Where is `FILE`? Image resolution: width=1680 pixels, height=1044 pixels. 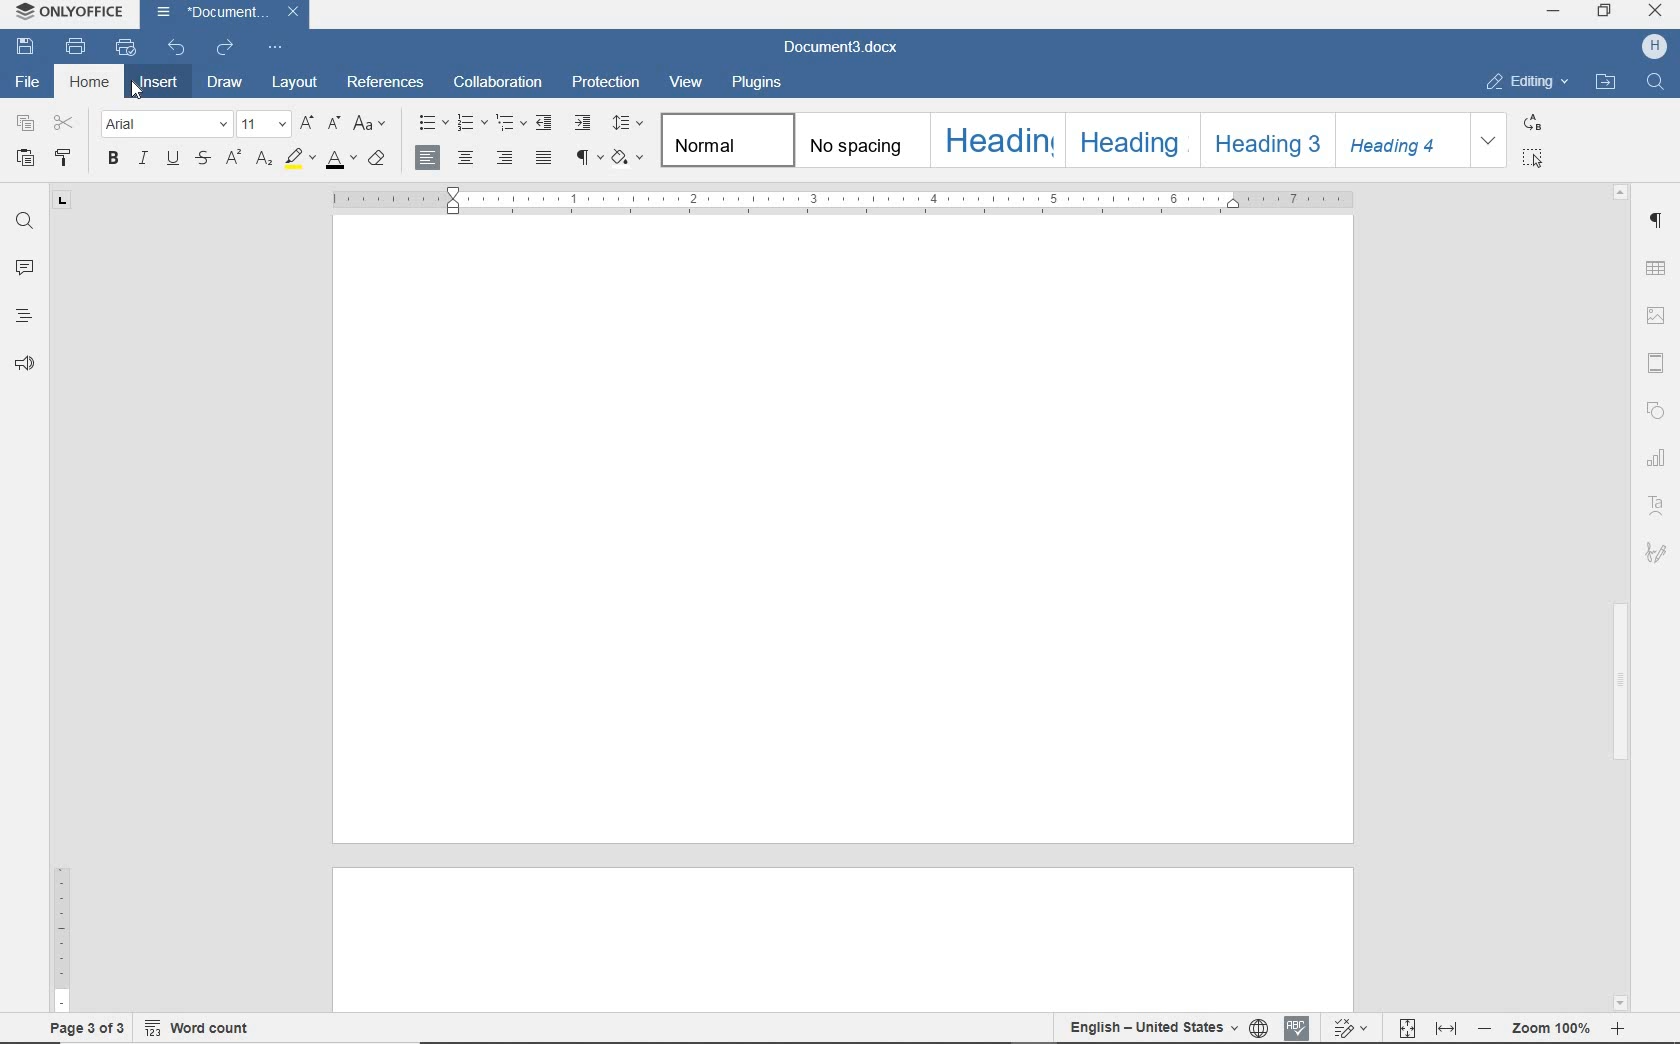 FILE is located at coordinates (30, 84).